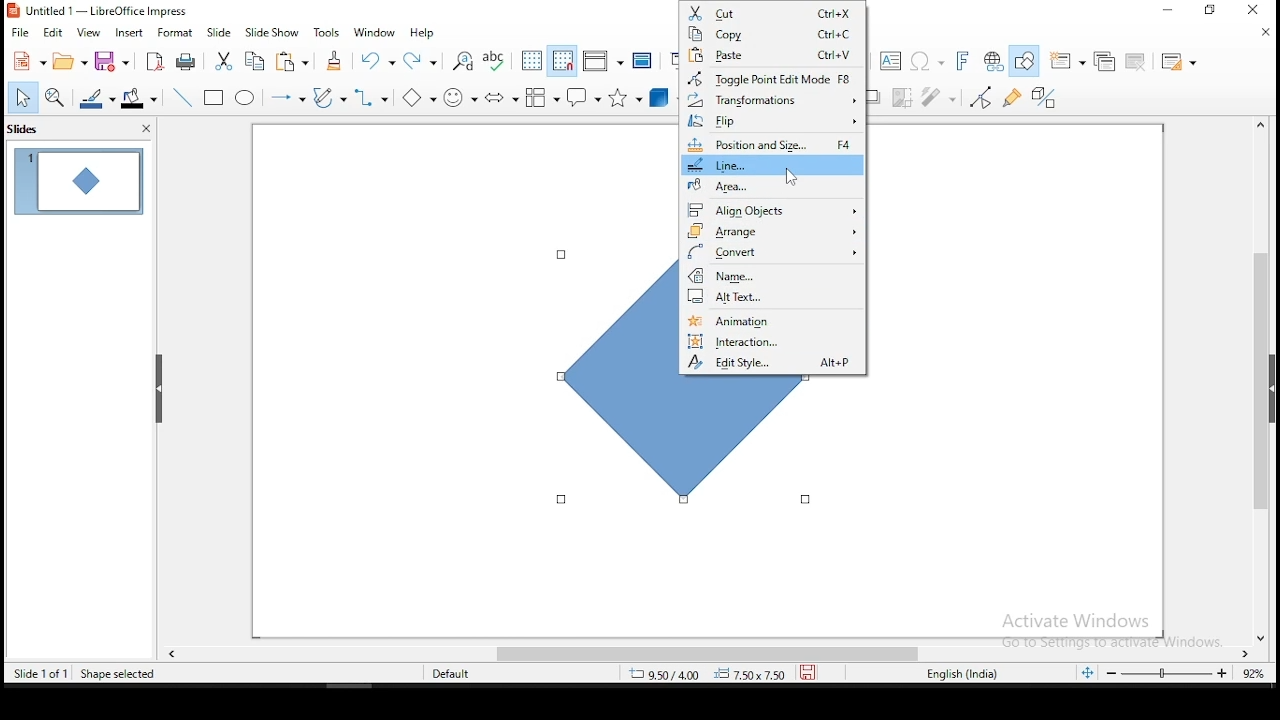  What do you see at coordinates (532, 61) in the screenshot?
I see `display grid` at bounding box center [532, 61].